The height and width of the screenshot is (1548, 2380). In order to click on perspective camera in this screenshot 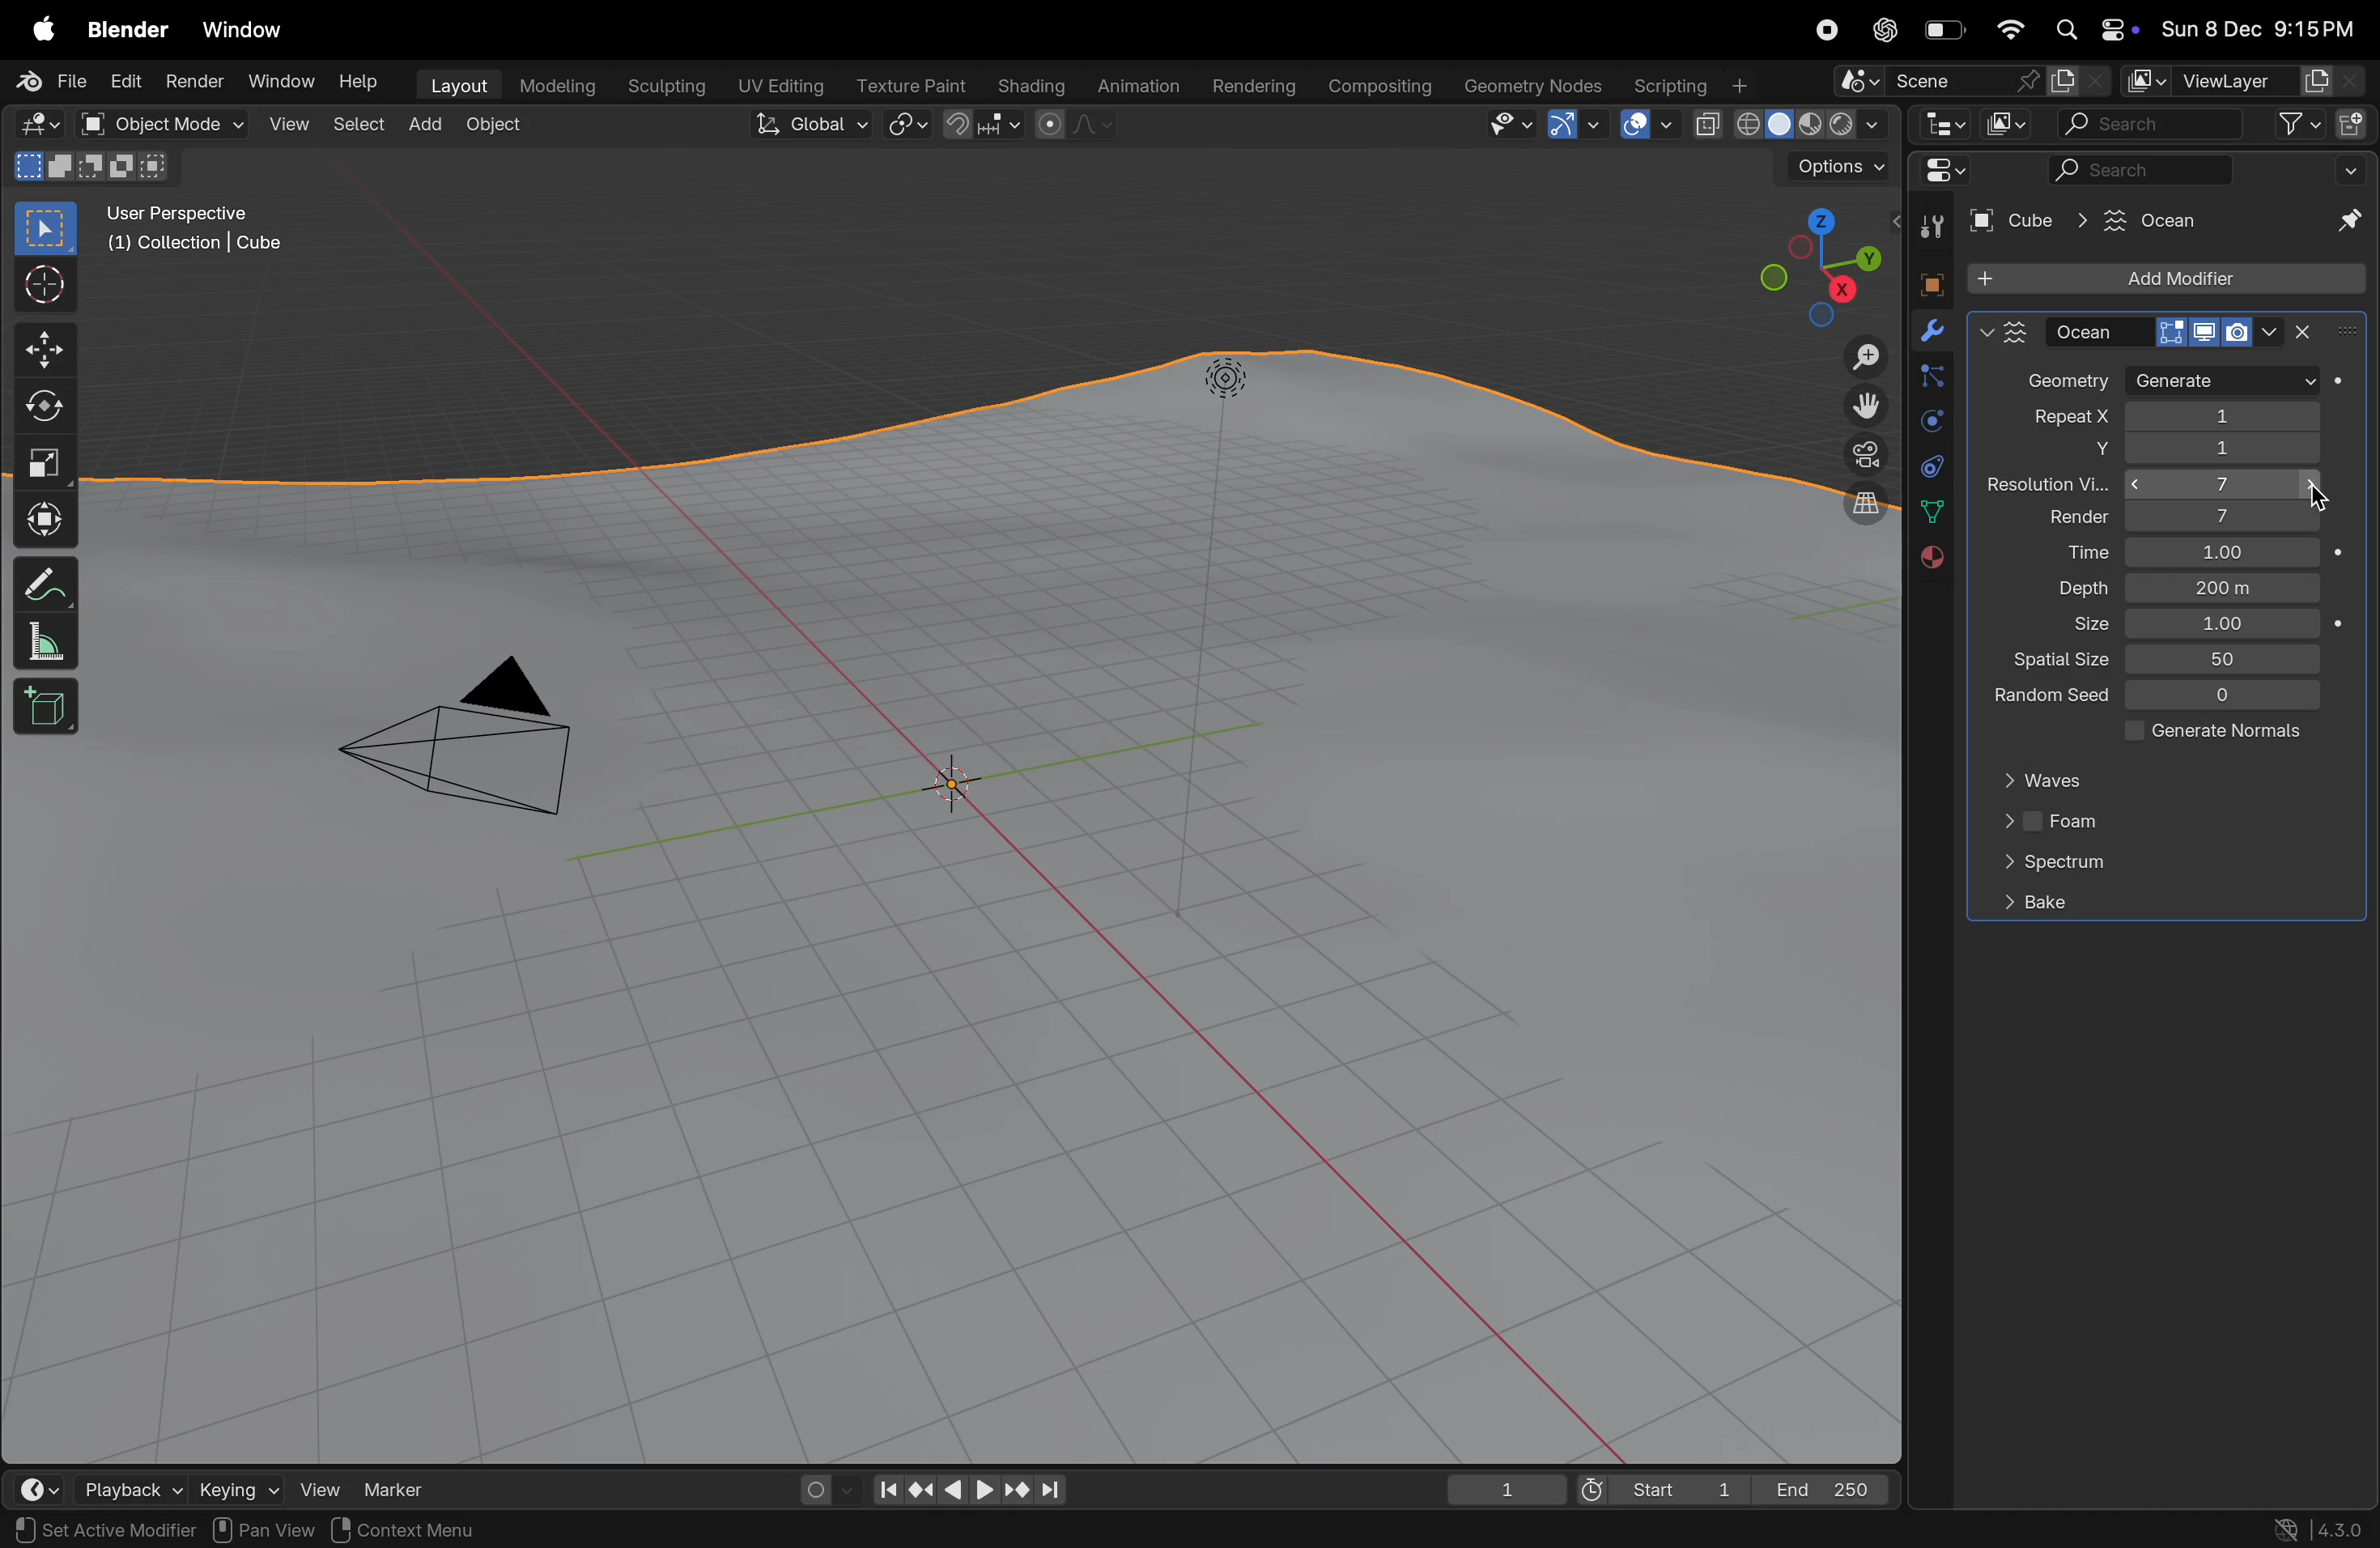, I will do `click(477, 745)`.